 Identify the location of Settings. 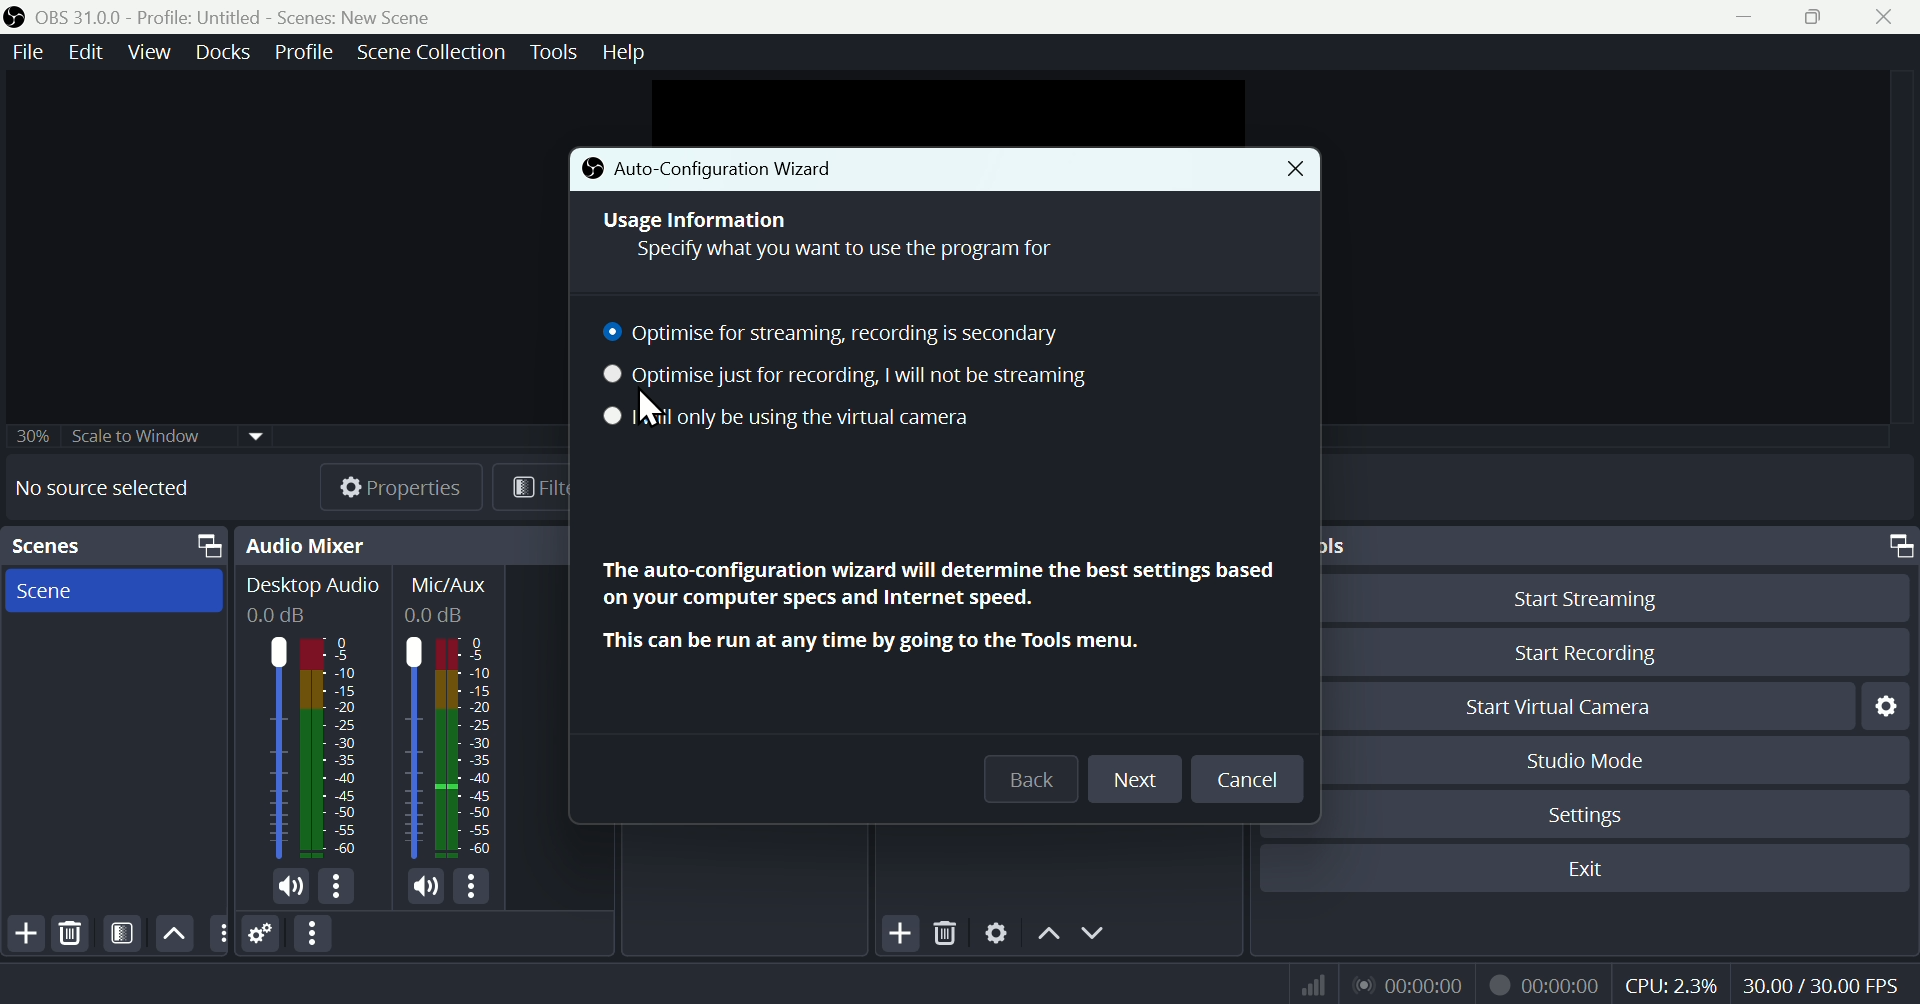
(1613, 812).